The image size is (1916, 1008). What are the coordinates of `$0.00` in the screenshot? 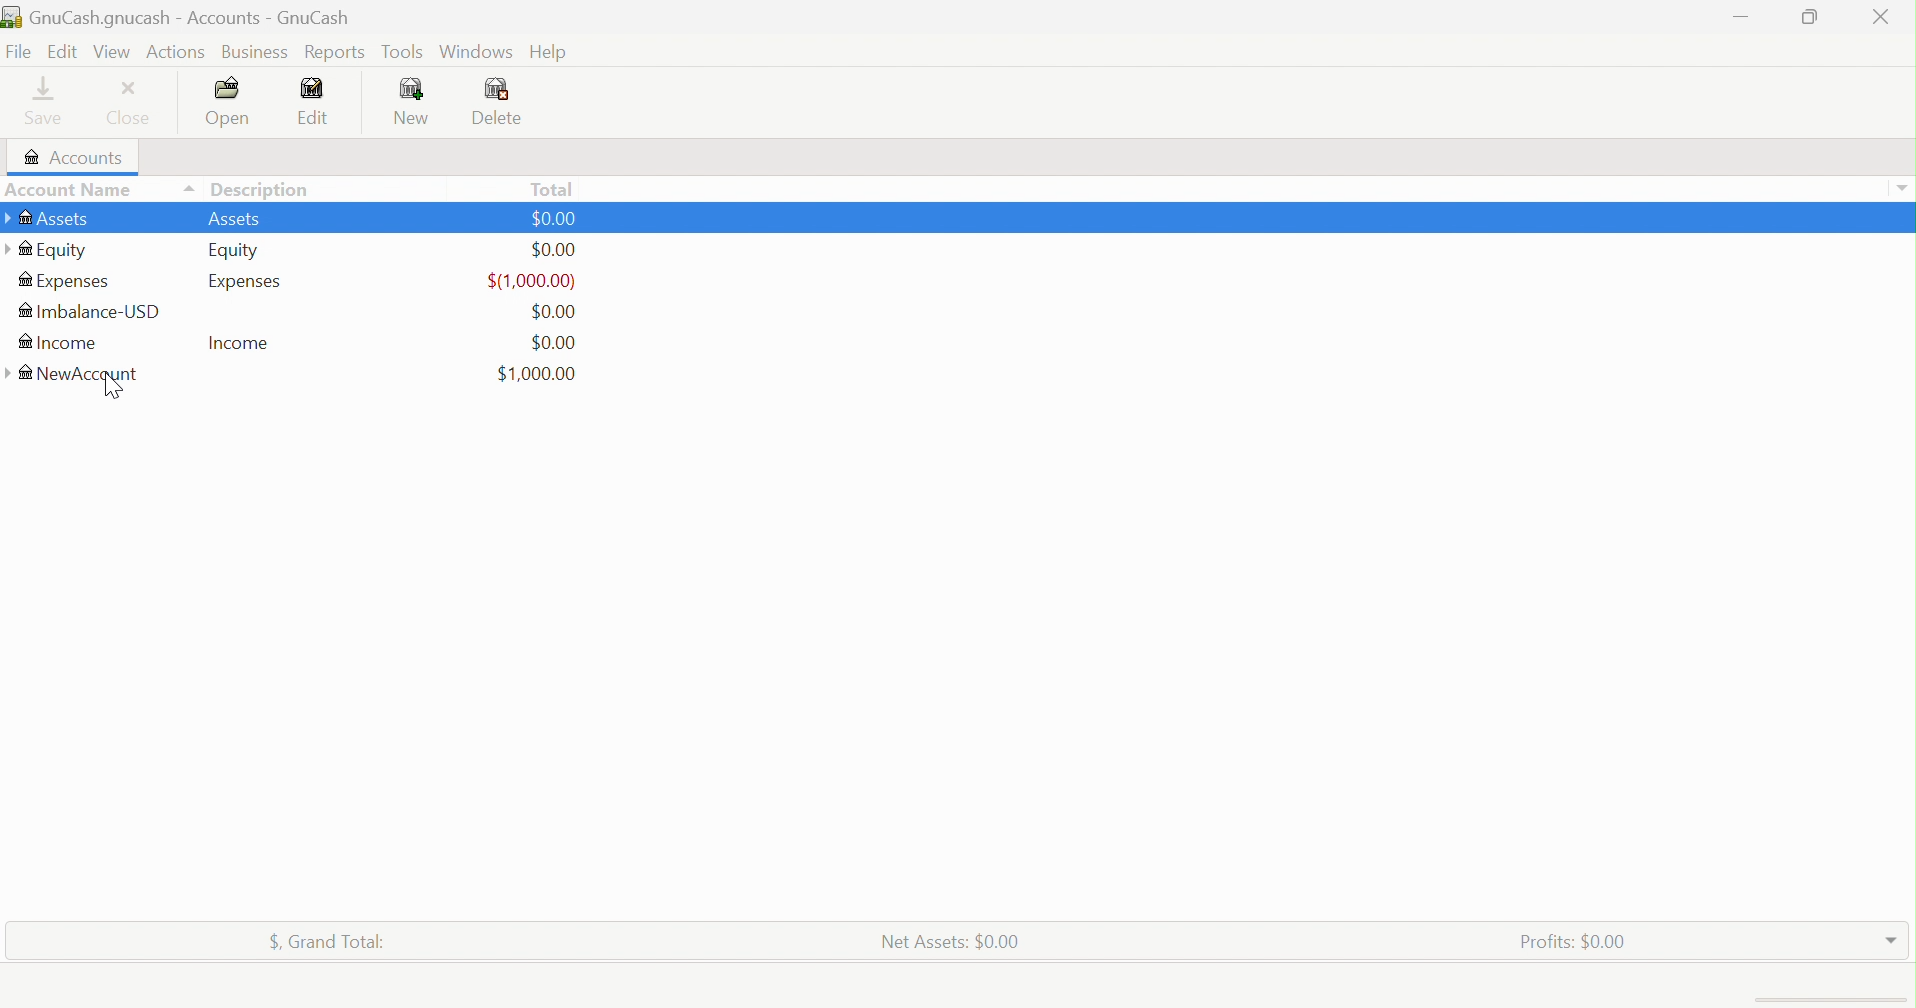 It's located at (553, 217).